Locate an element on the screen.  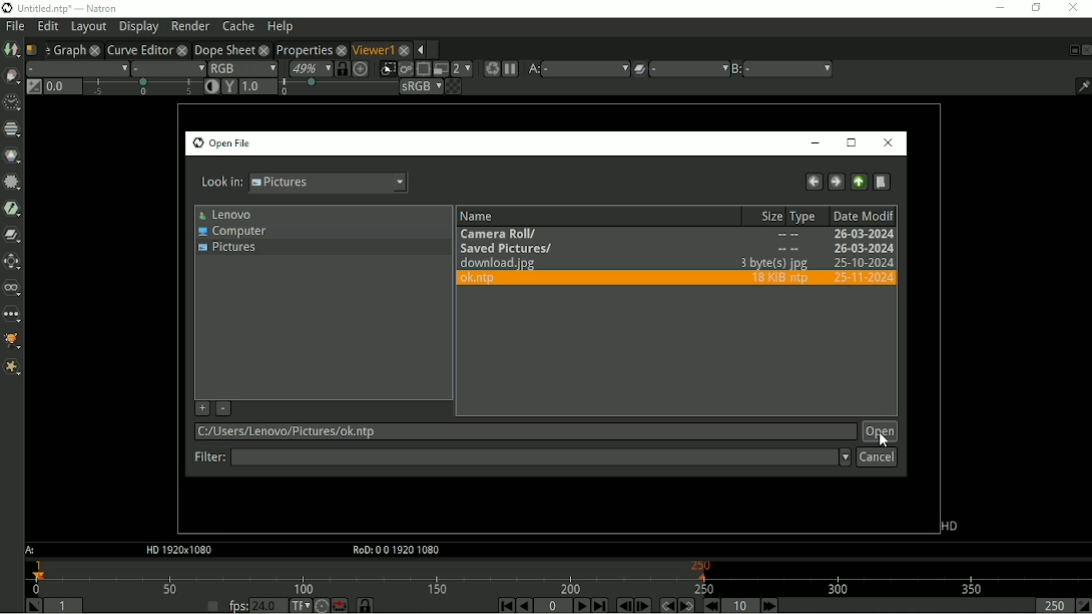
close is located at coordinates (182, 49).